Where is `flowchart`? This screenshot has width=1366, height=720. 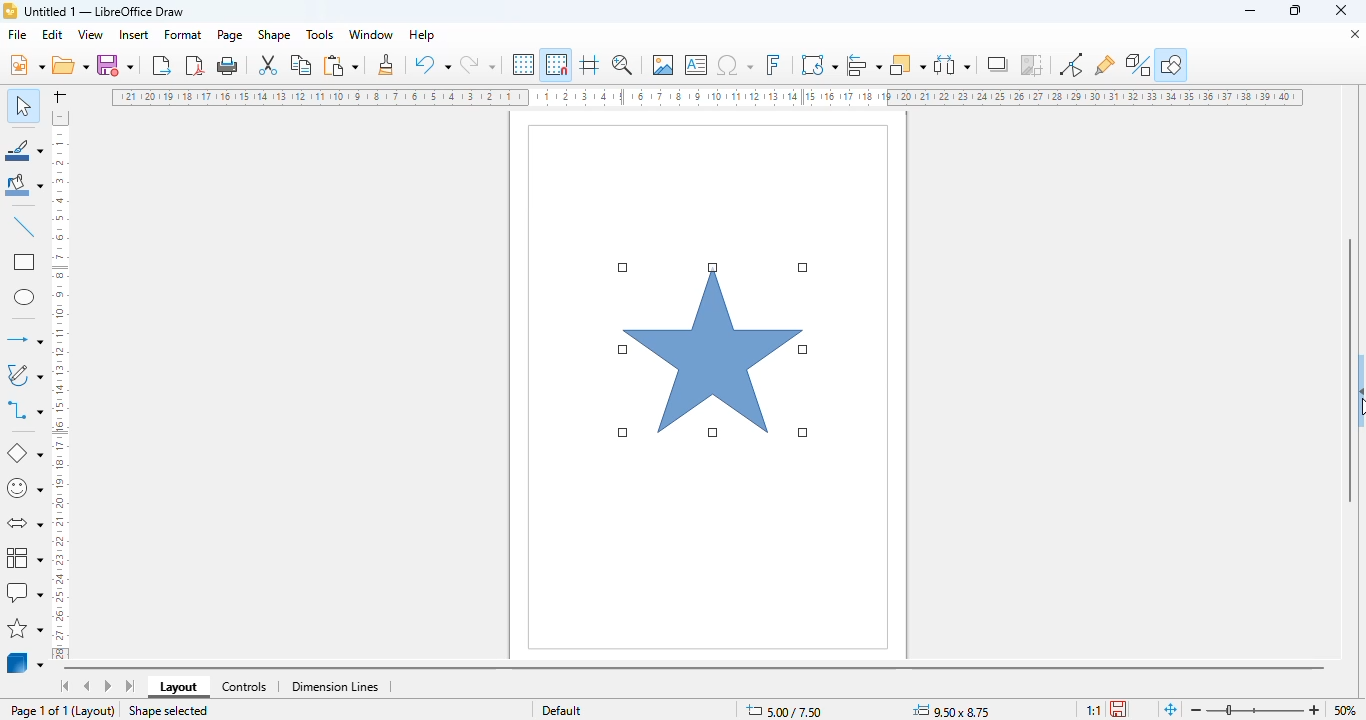 flowchart is located at coordinates (23, 557).